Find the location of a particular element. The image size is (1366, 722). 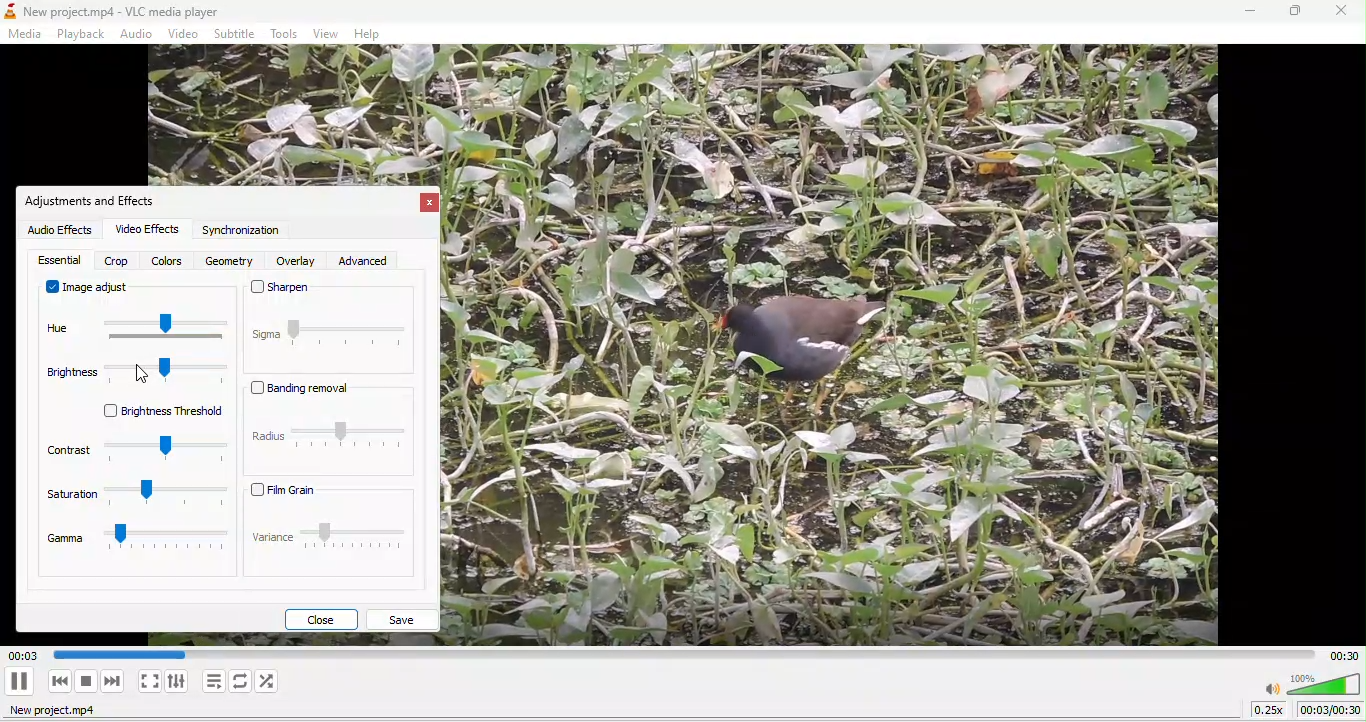

0.25 x is located at coordinates (1276, 712).